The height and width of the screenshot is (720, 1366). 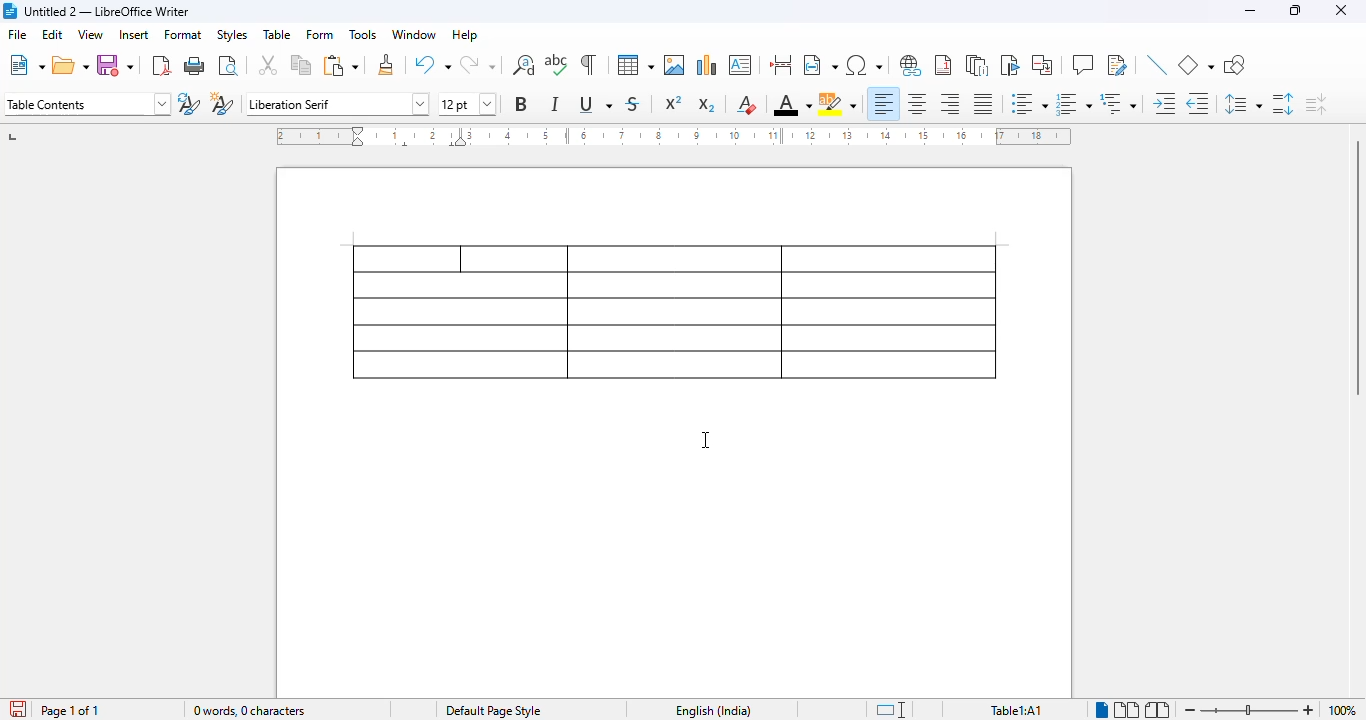 I want to click on insert hyperlink, so click(x=910, y=64).